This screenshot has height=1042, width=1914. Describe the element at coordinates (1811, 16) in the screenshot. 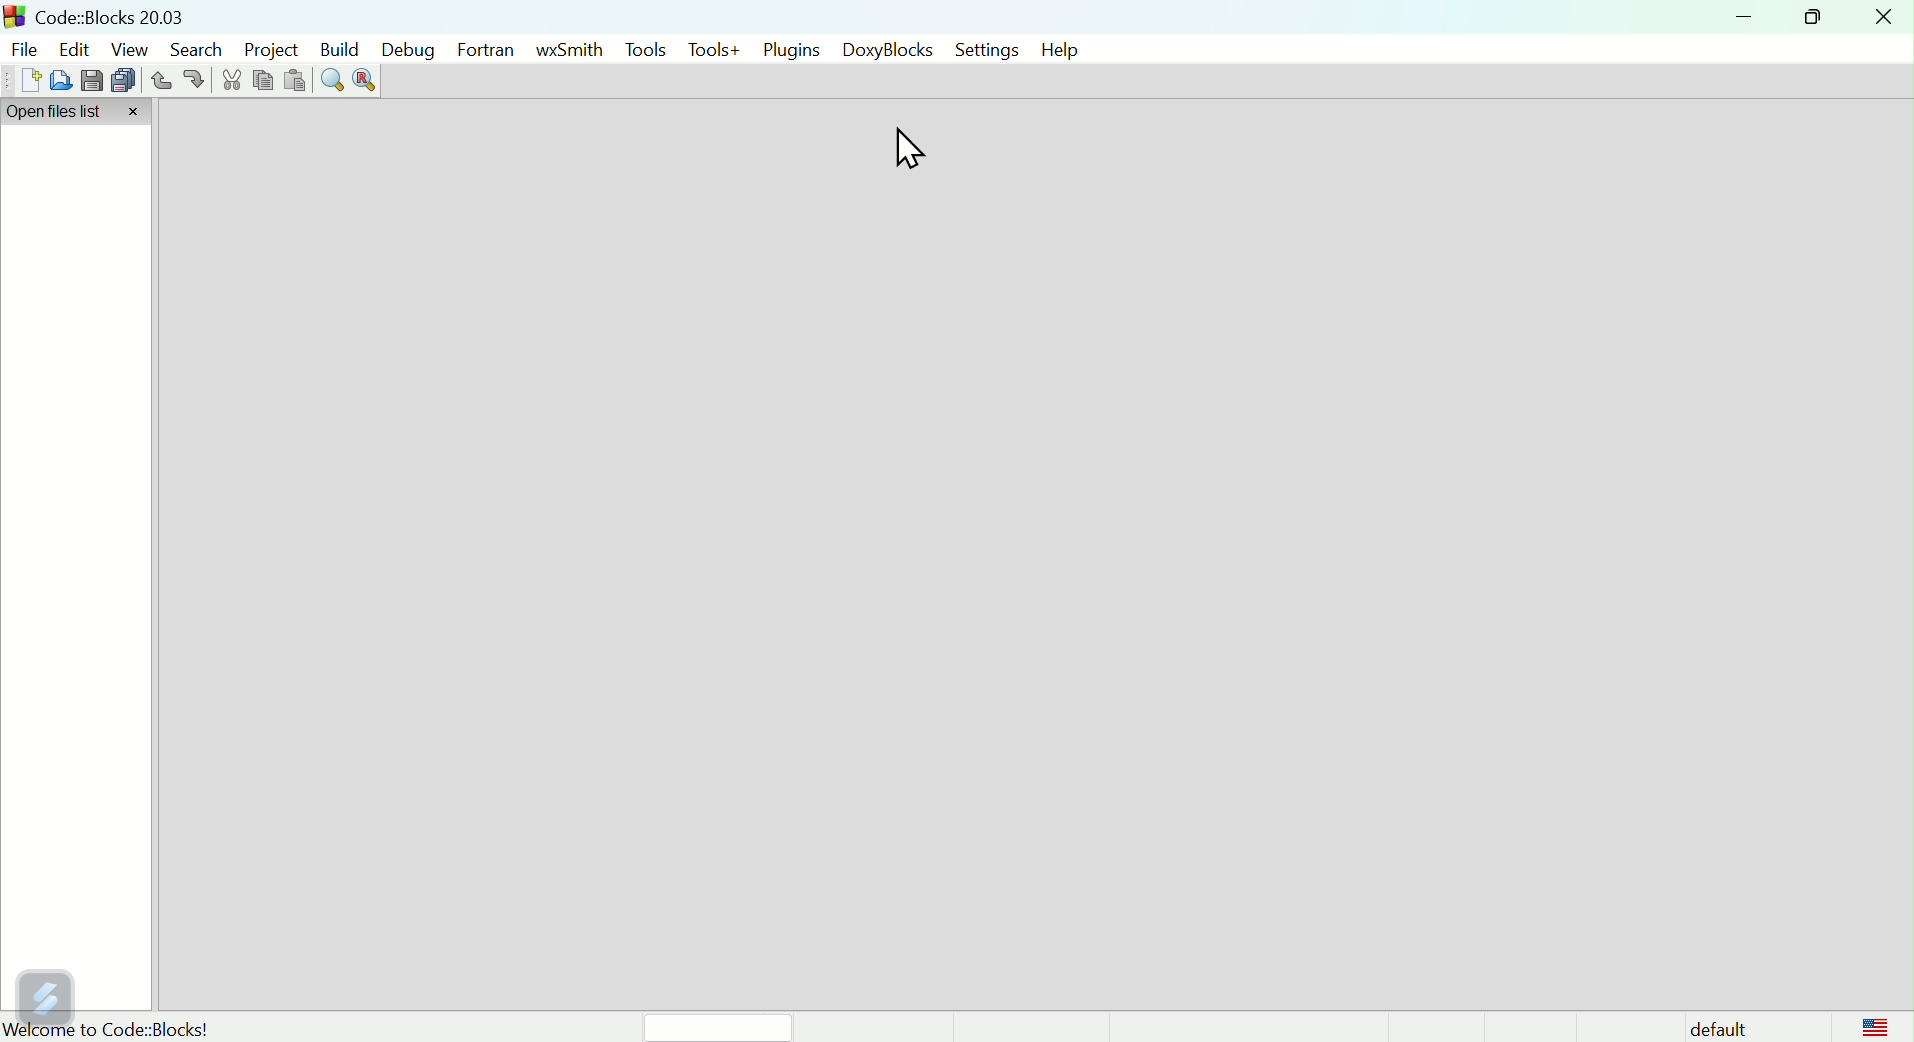

I see `maximise` at that location.